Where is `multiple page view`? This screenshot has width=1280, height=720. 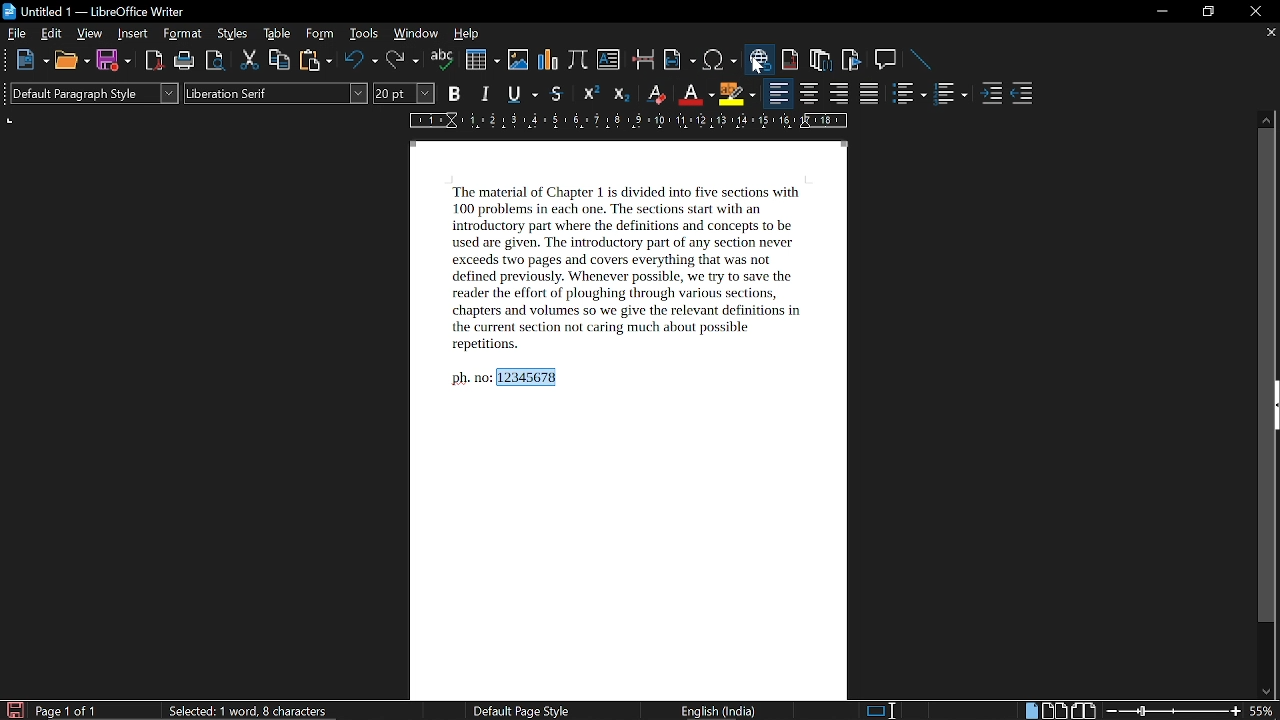 multiple page view is located at coordinates (1055, 711).